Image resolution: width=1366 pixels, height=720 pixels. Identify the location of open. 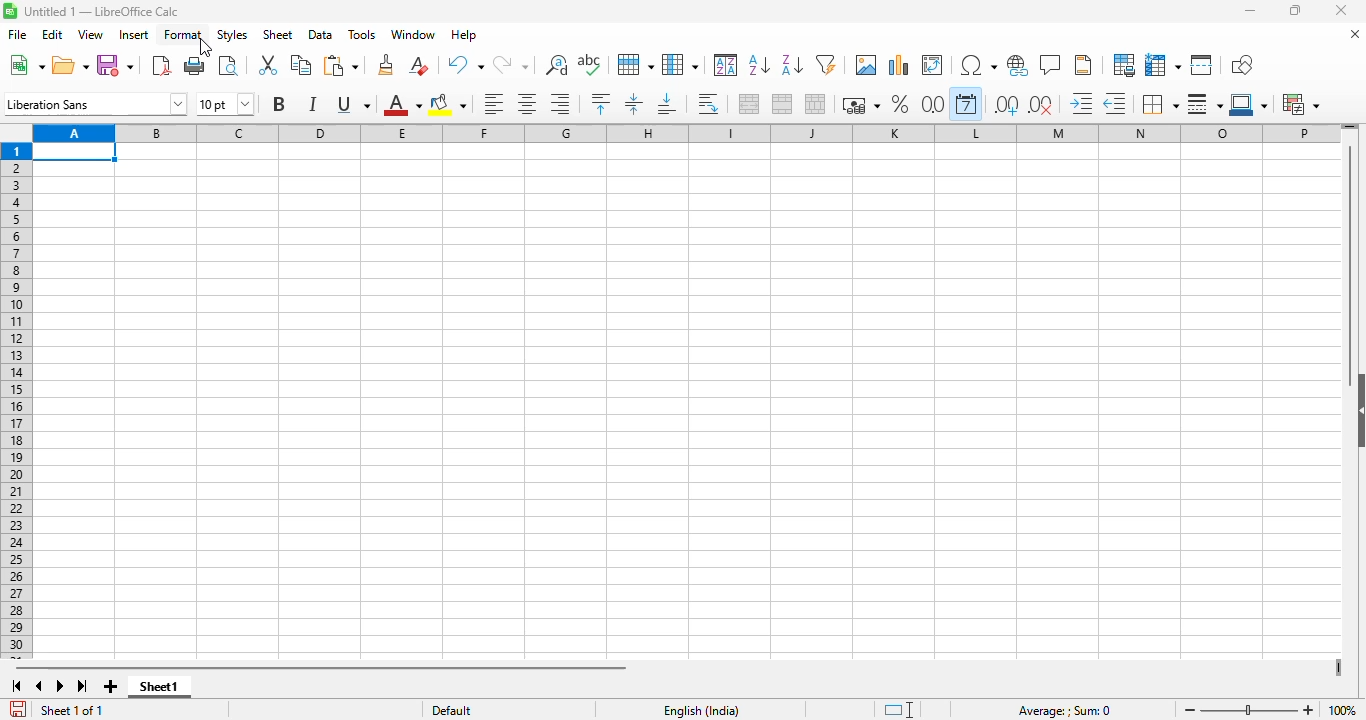
(70, 66).